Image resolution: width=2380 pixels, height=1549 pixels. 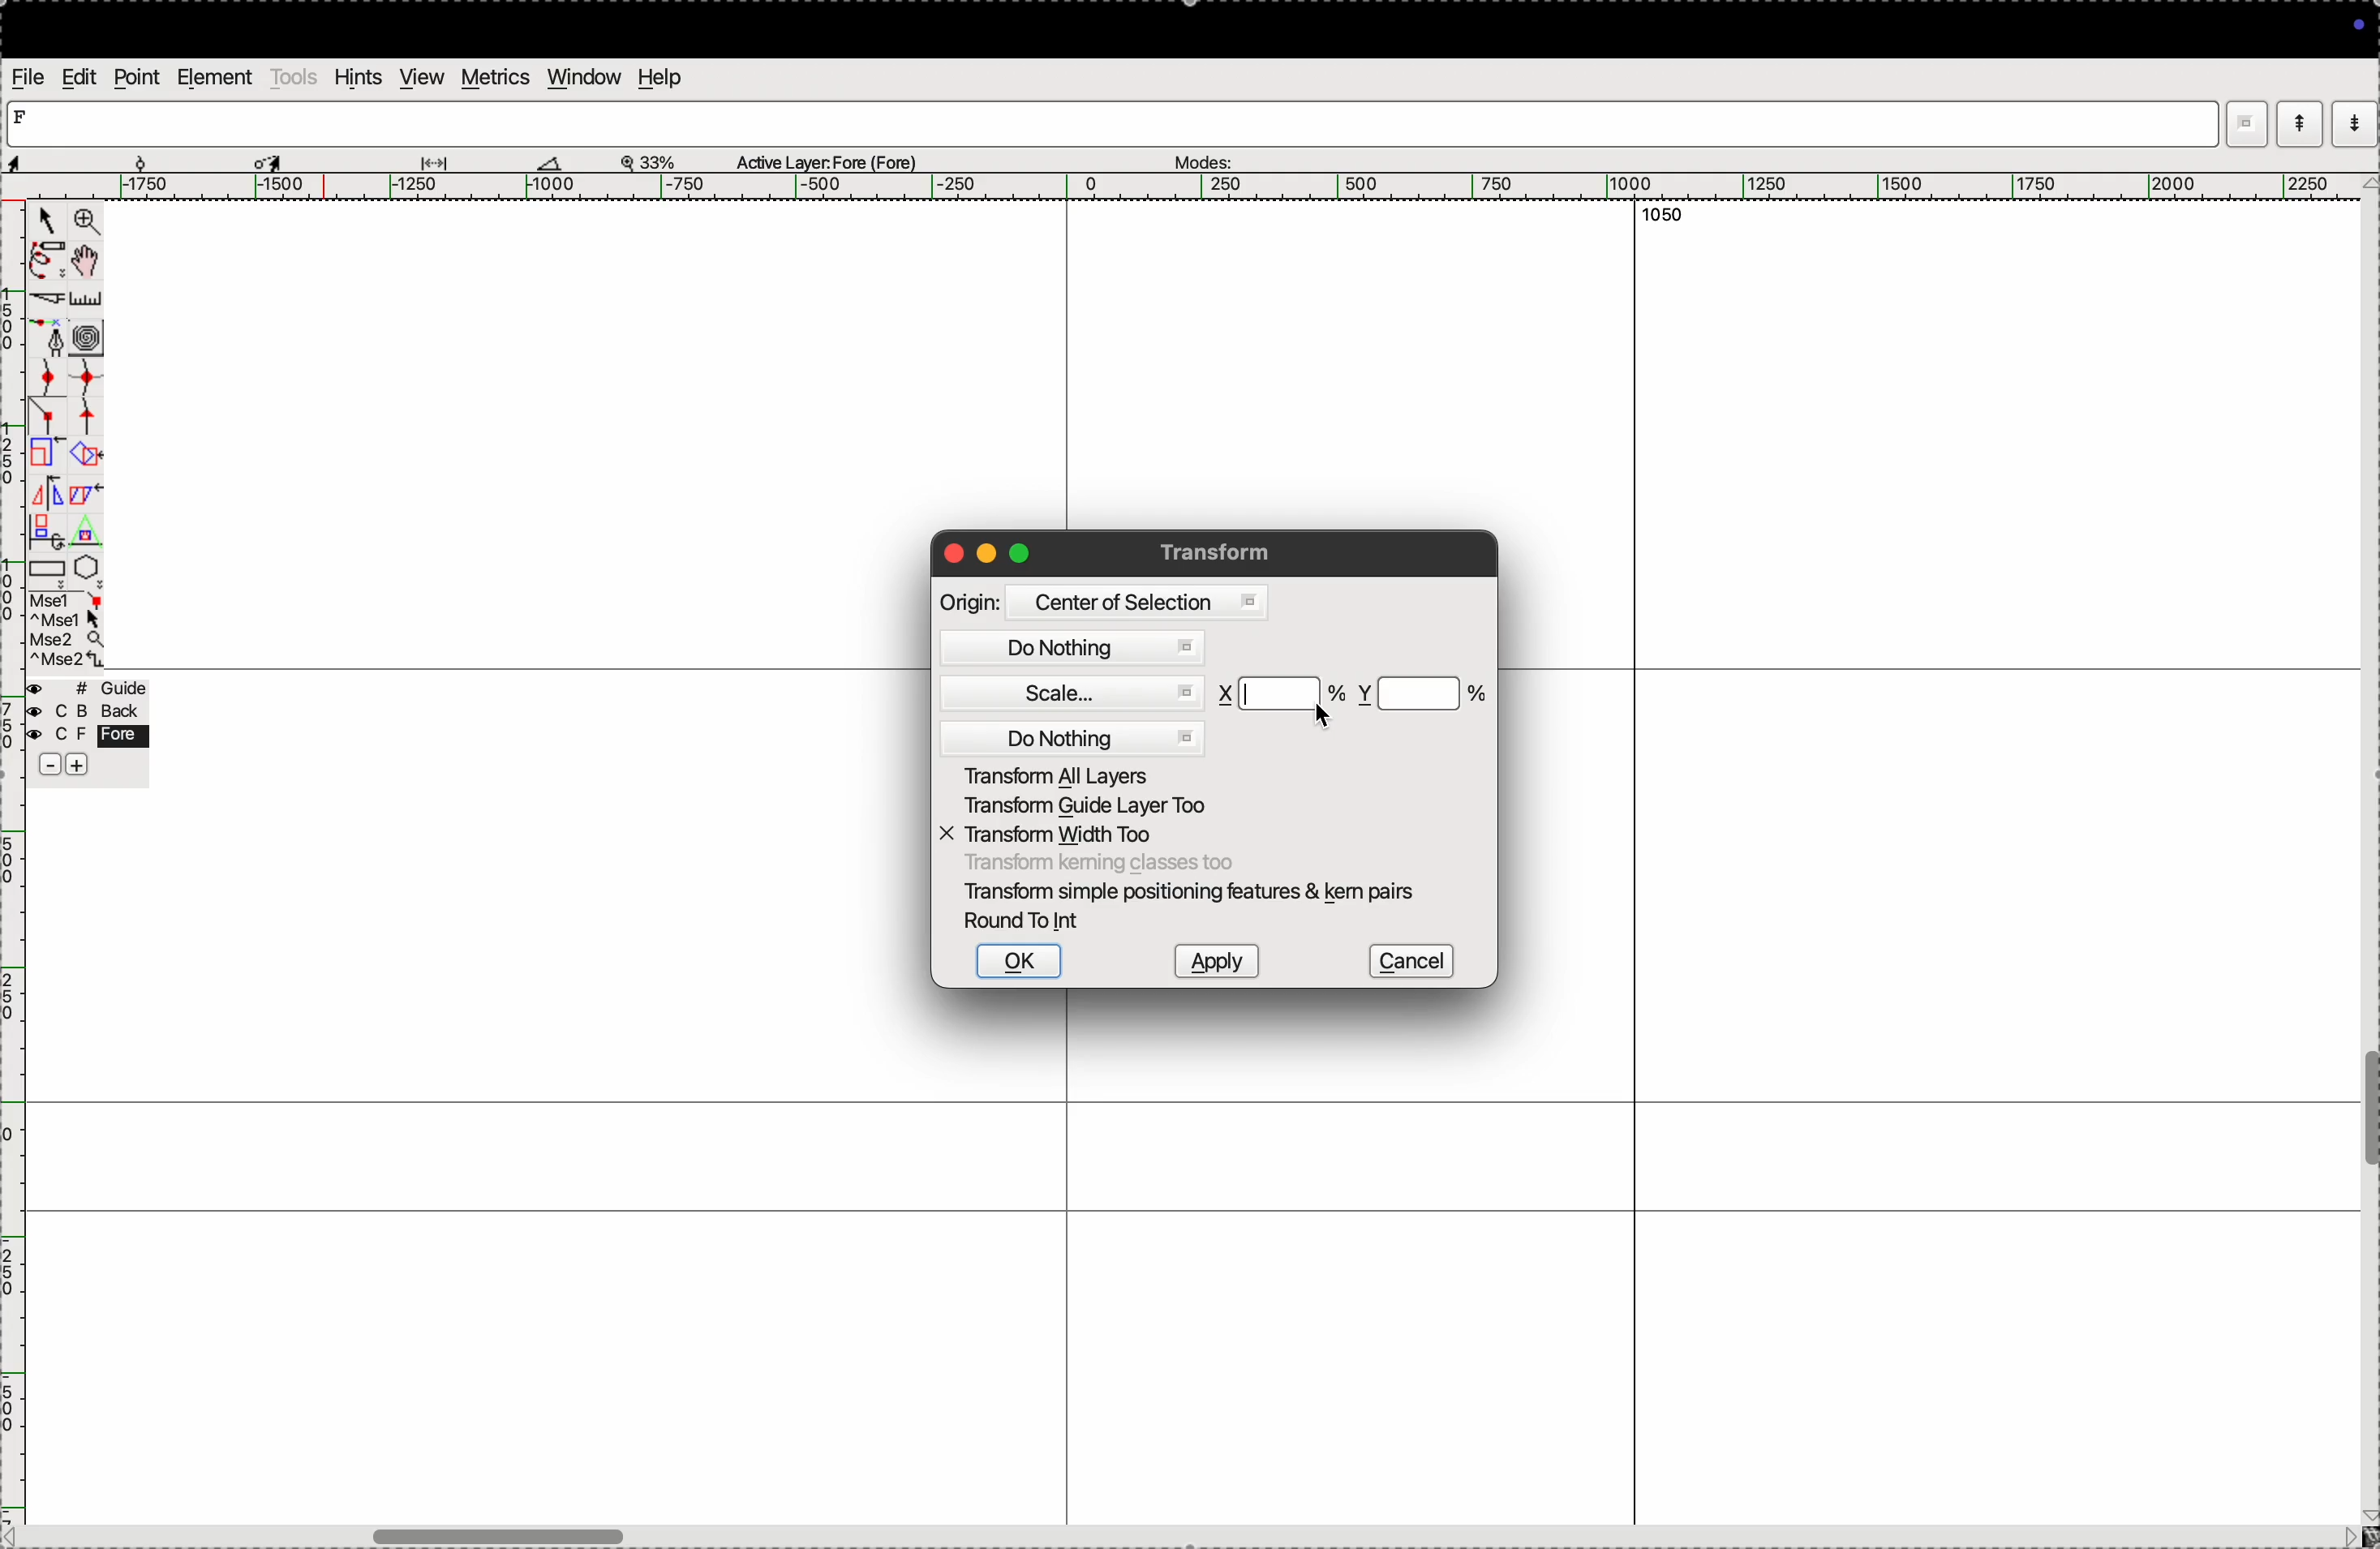 I want to click on curves, so click(x=88, y=340).